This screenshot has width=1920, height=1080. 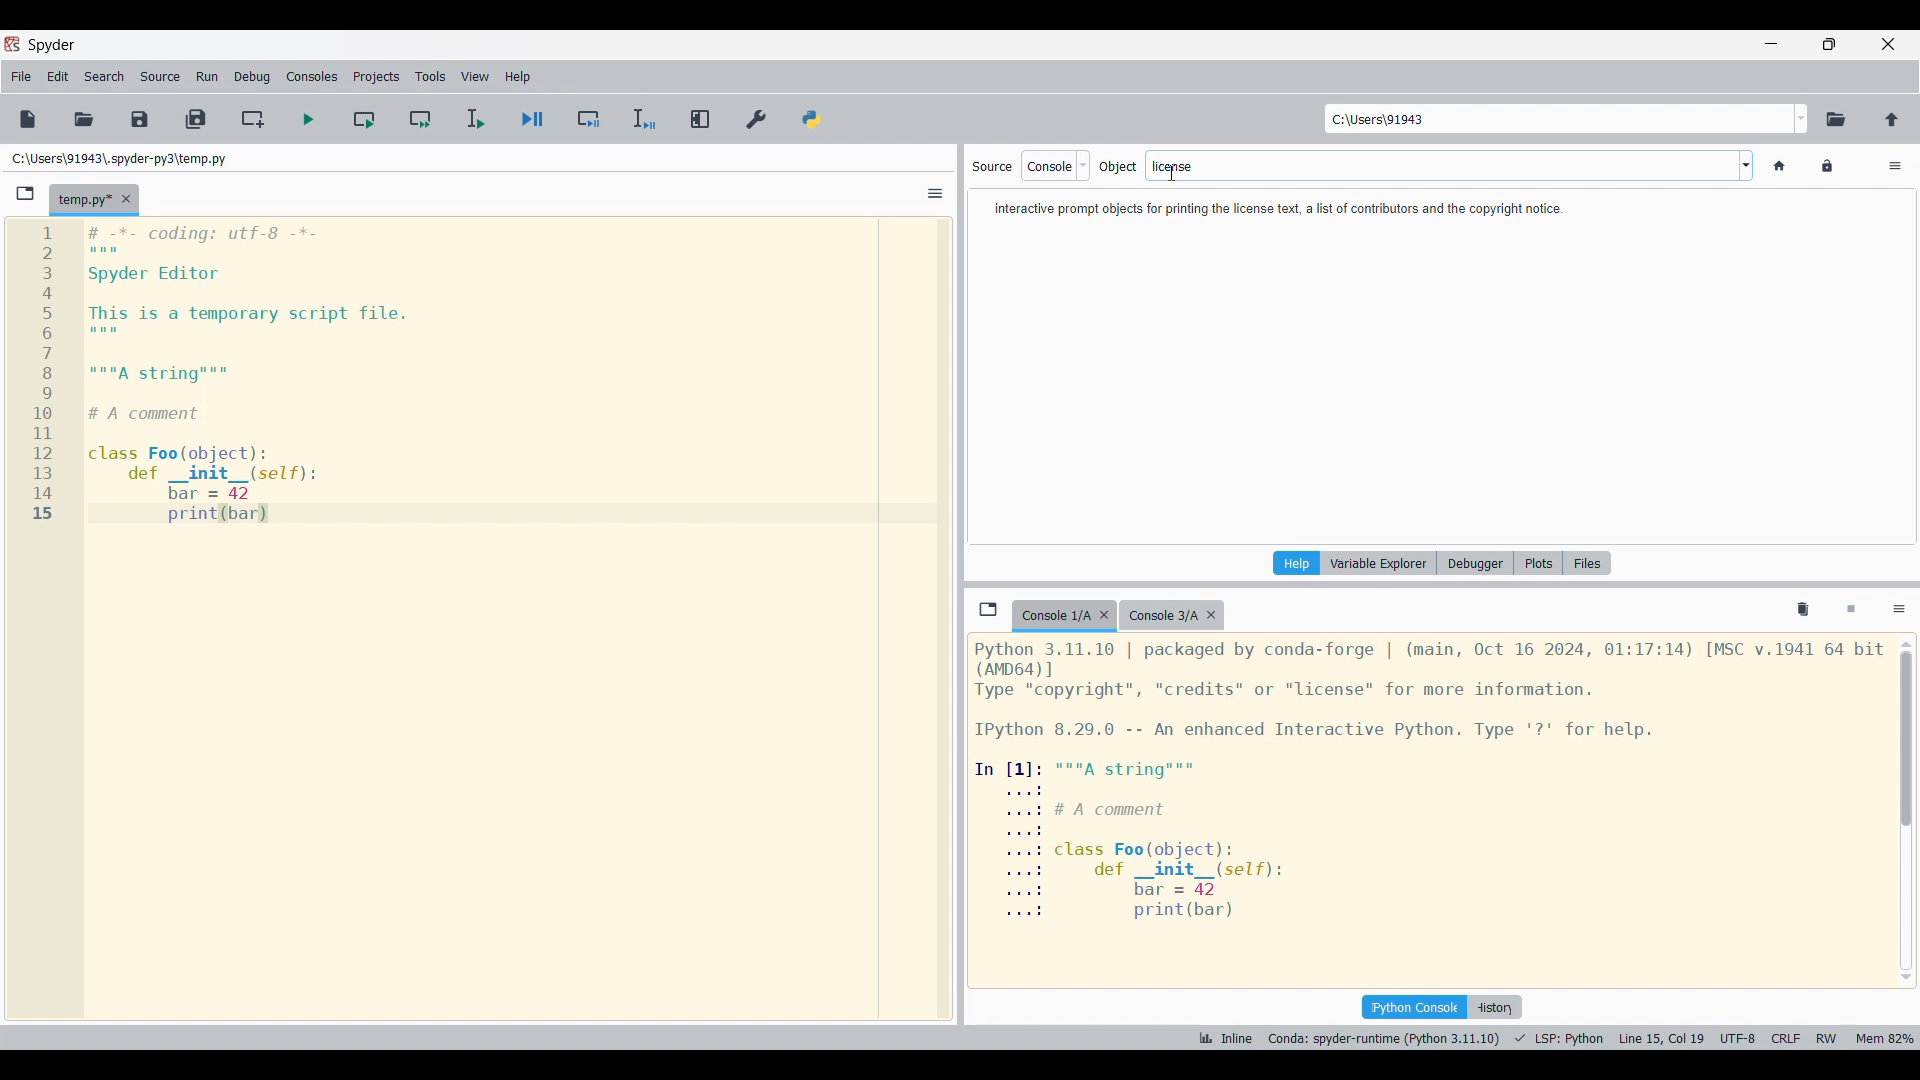 I want to click on RW, so click(x=1828, y=1037).